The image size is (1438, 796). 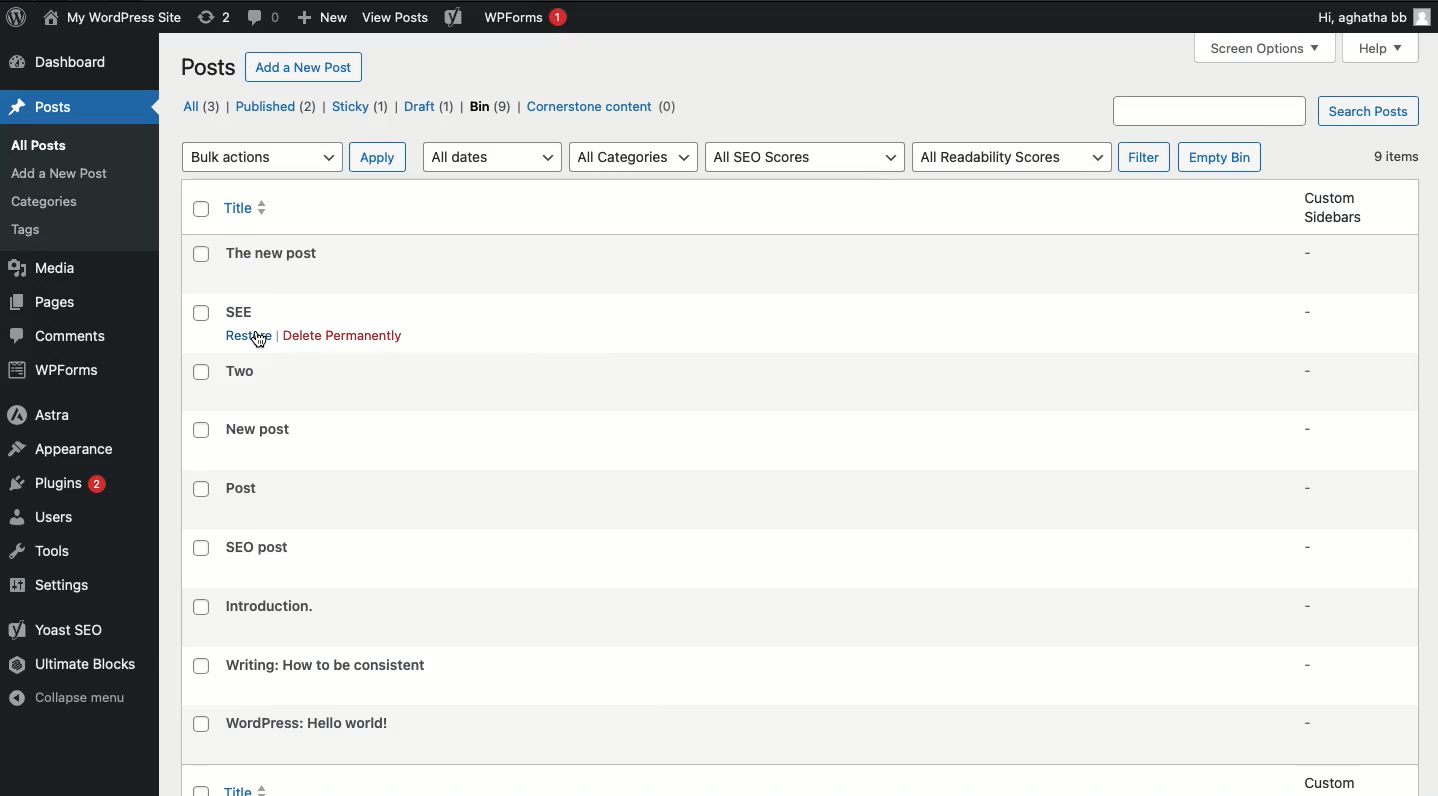 What do you see at coordinates (66, 631) in the screenshot?
I see `Yoast` at bounding box center [66, 631].